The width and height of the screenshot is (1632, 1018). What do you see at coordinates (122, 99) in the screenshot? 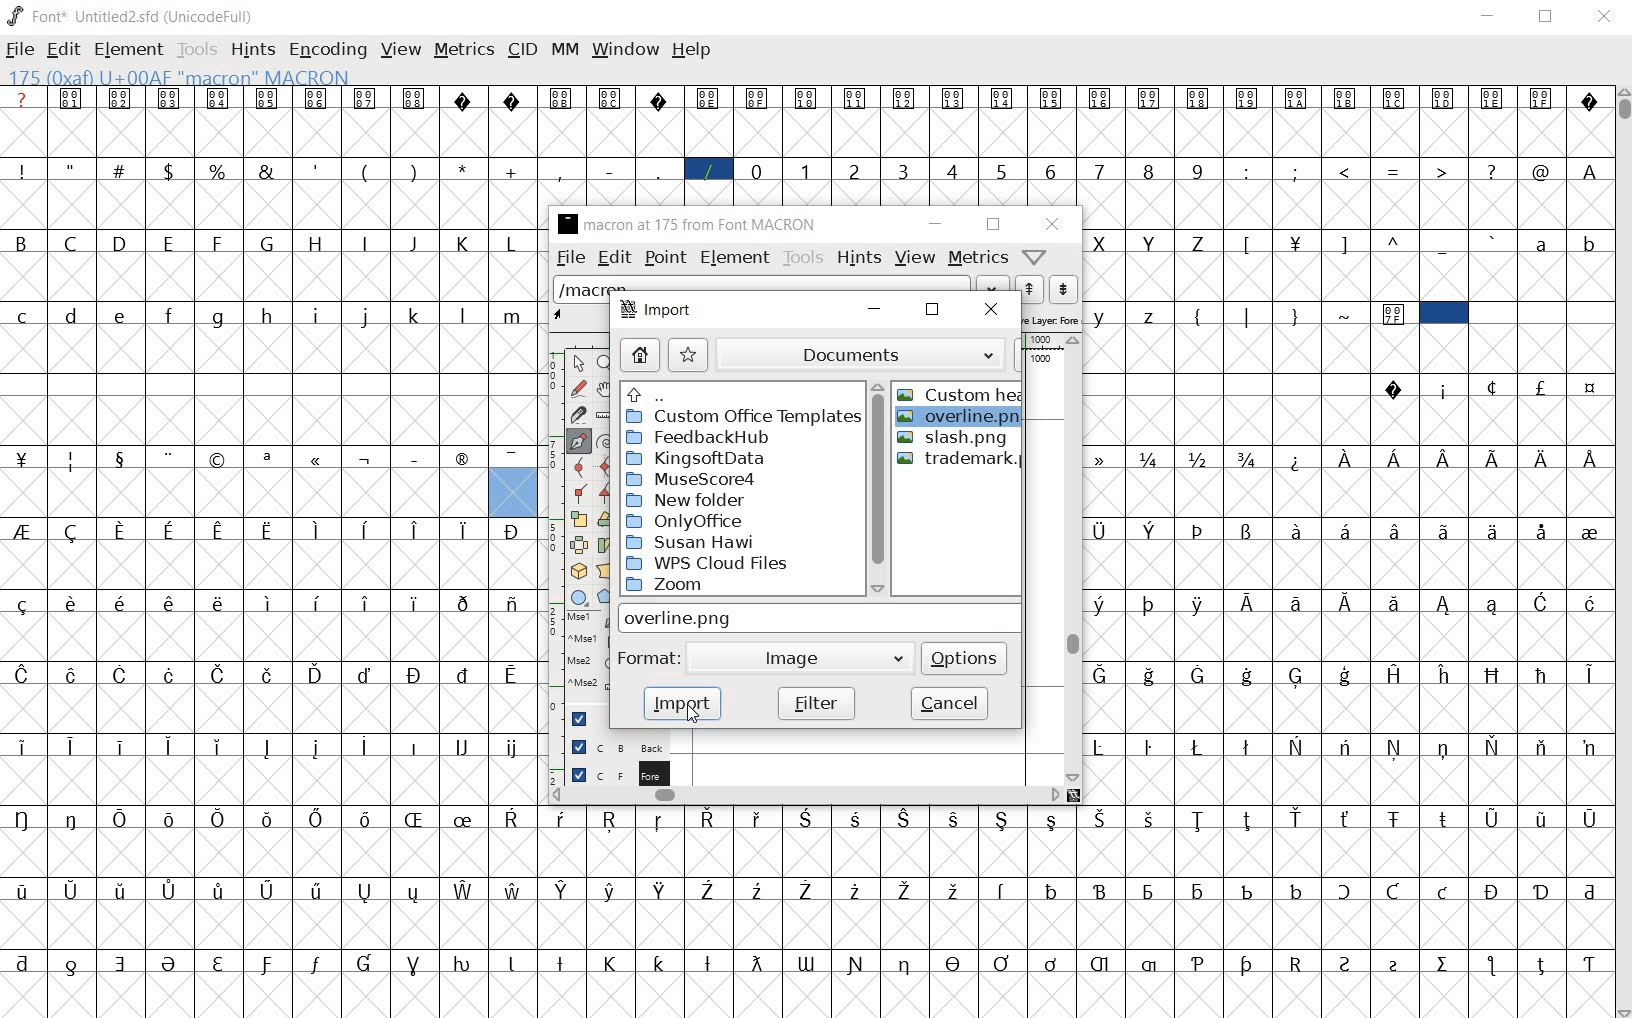
I see `Symbol` at bounding box center [122, 99].